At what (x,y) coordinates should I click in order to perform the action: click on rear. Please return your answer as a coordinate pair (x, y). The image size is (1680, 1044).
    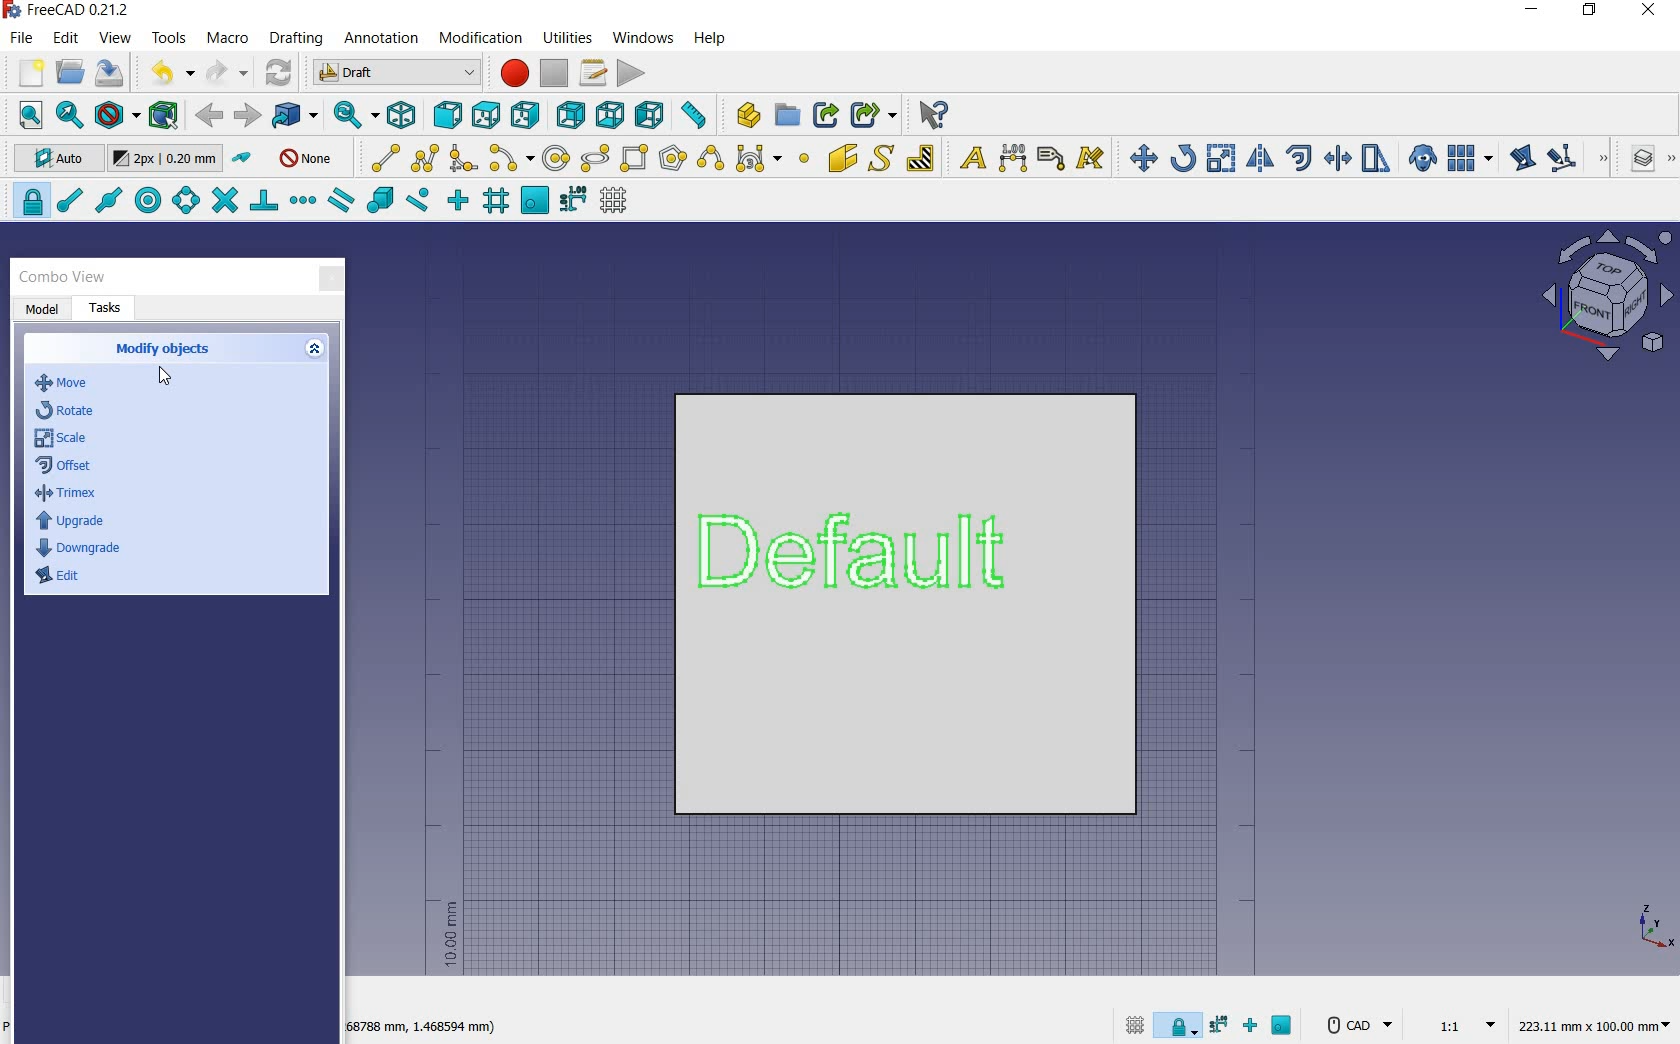
    Looking at the image, I should click on (572, 116).